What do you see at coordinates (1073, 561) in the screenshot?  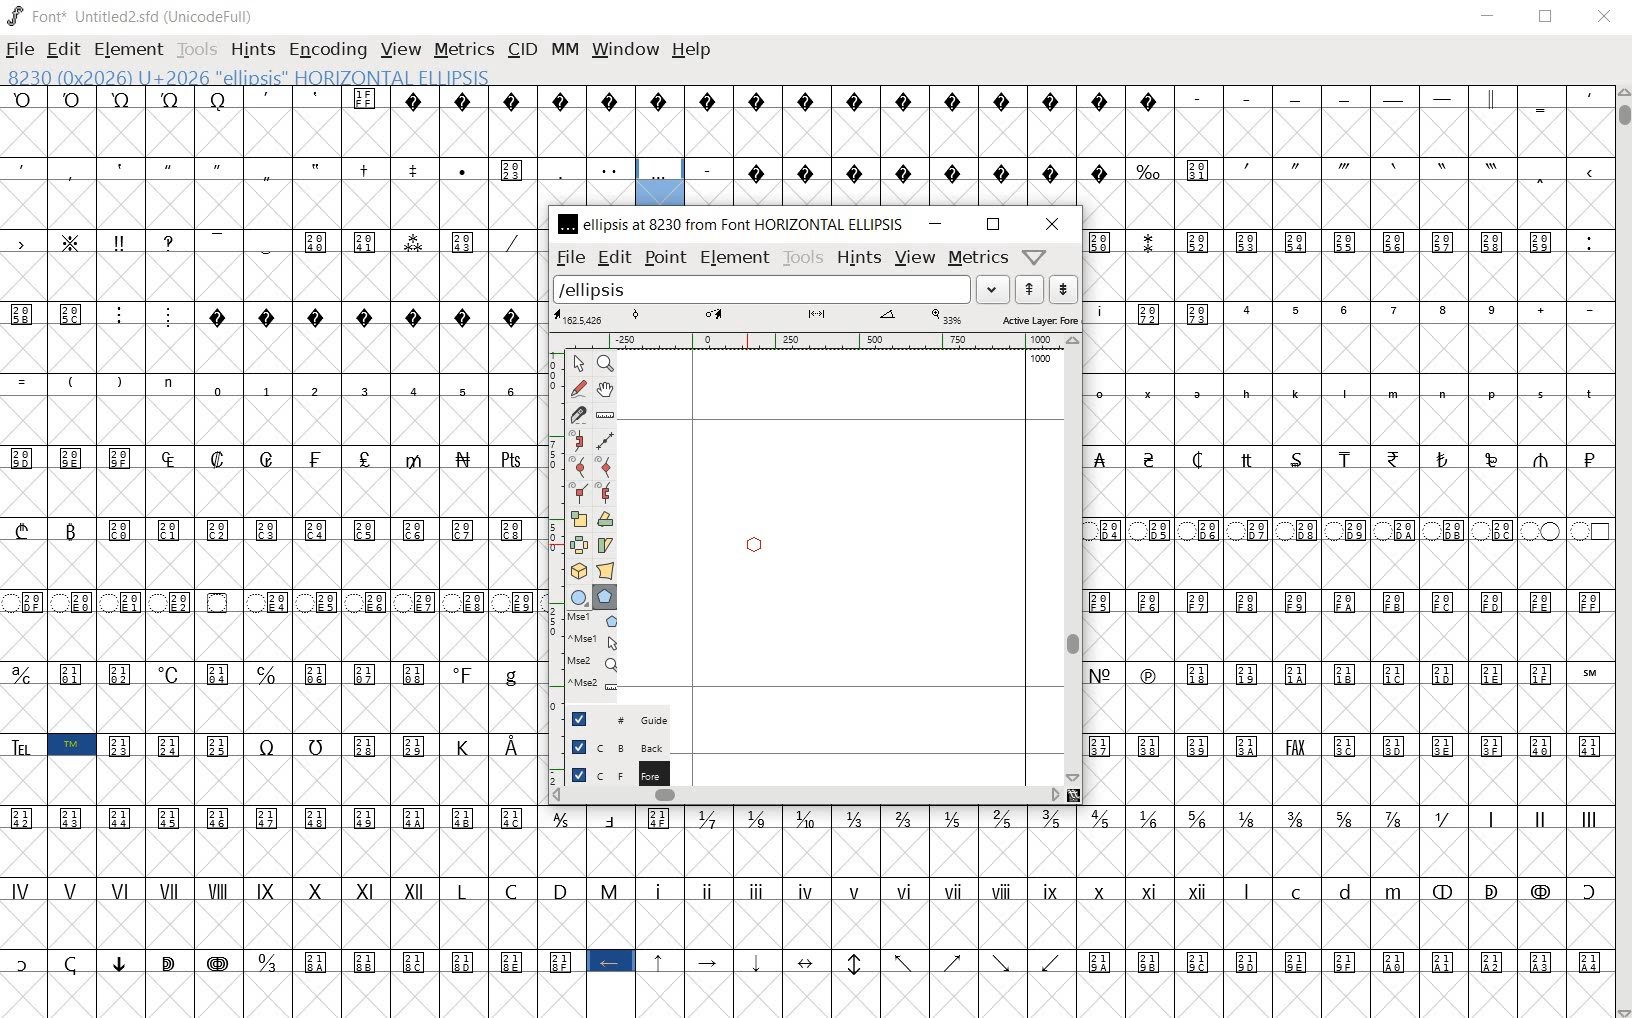 I see `scrollbar` at bounding box center [1073, 561].